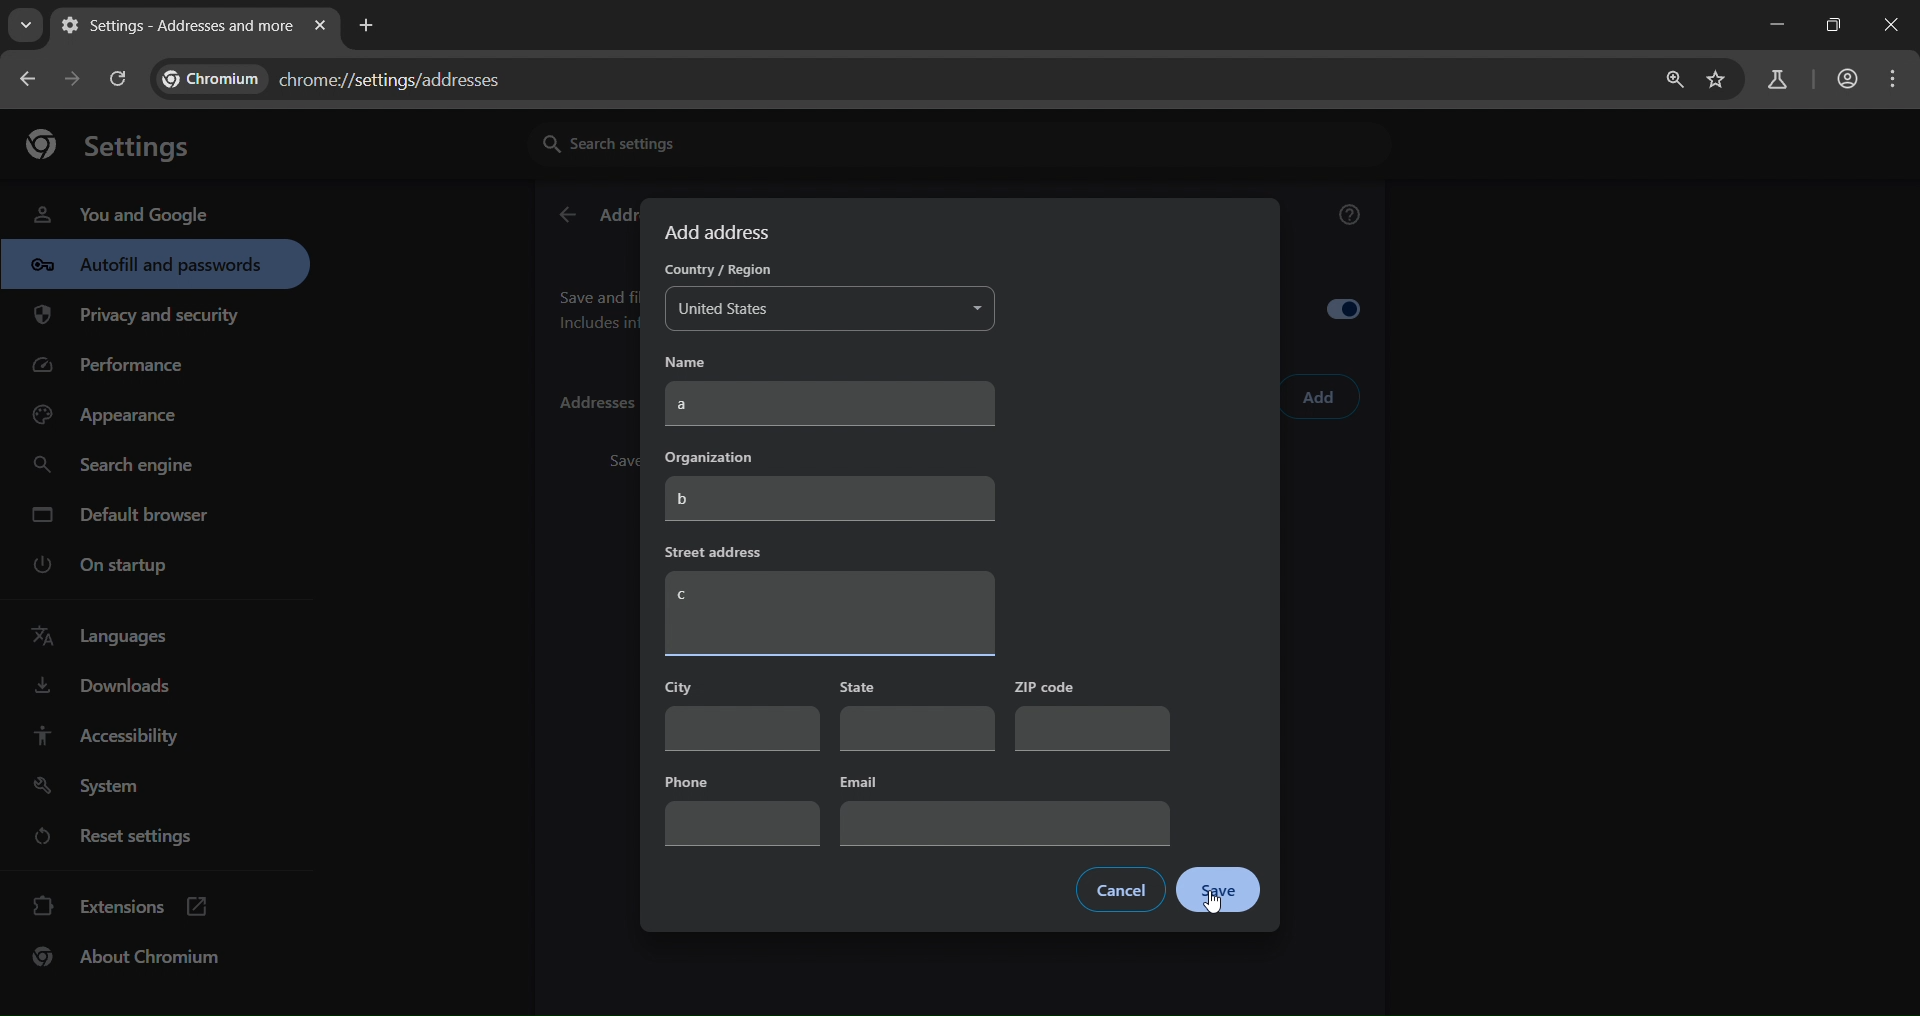 This screenshot has width=1920, height=1016. Describe the element at coordinates (1830, 25) in the screenshot. I see `restore down` at that location.